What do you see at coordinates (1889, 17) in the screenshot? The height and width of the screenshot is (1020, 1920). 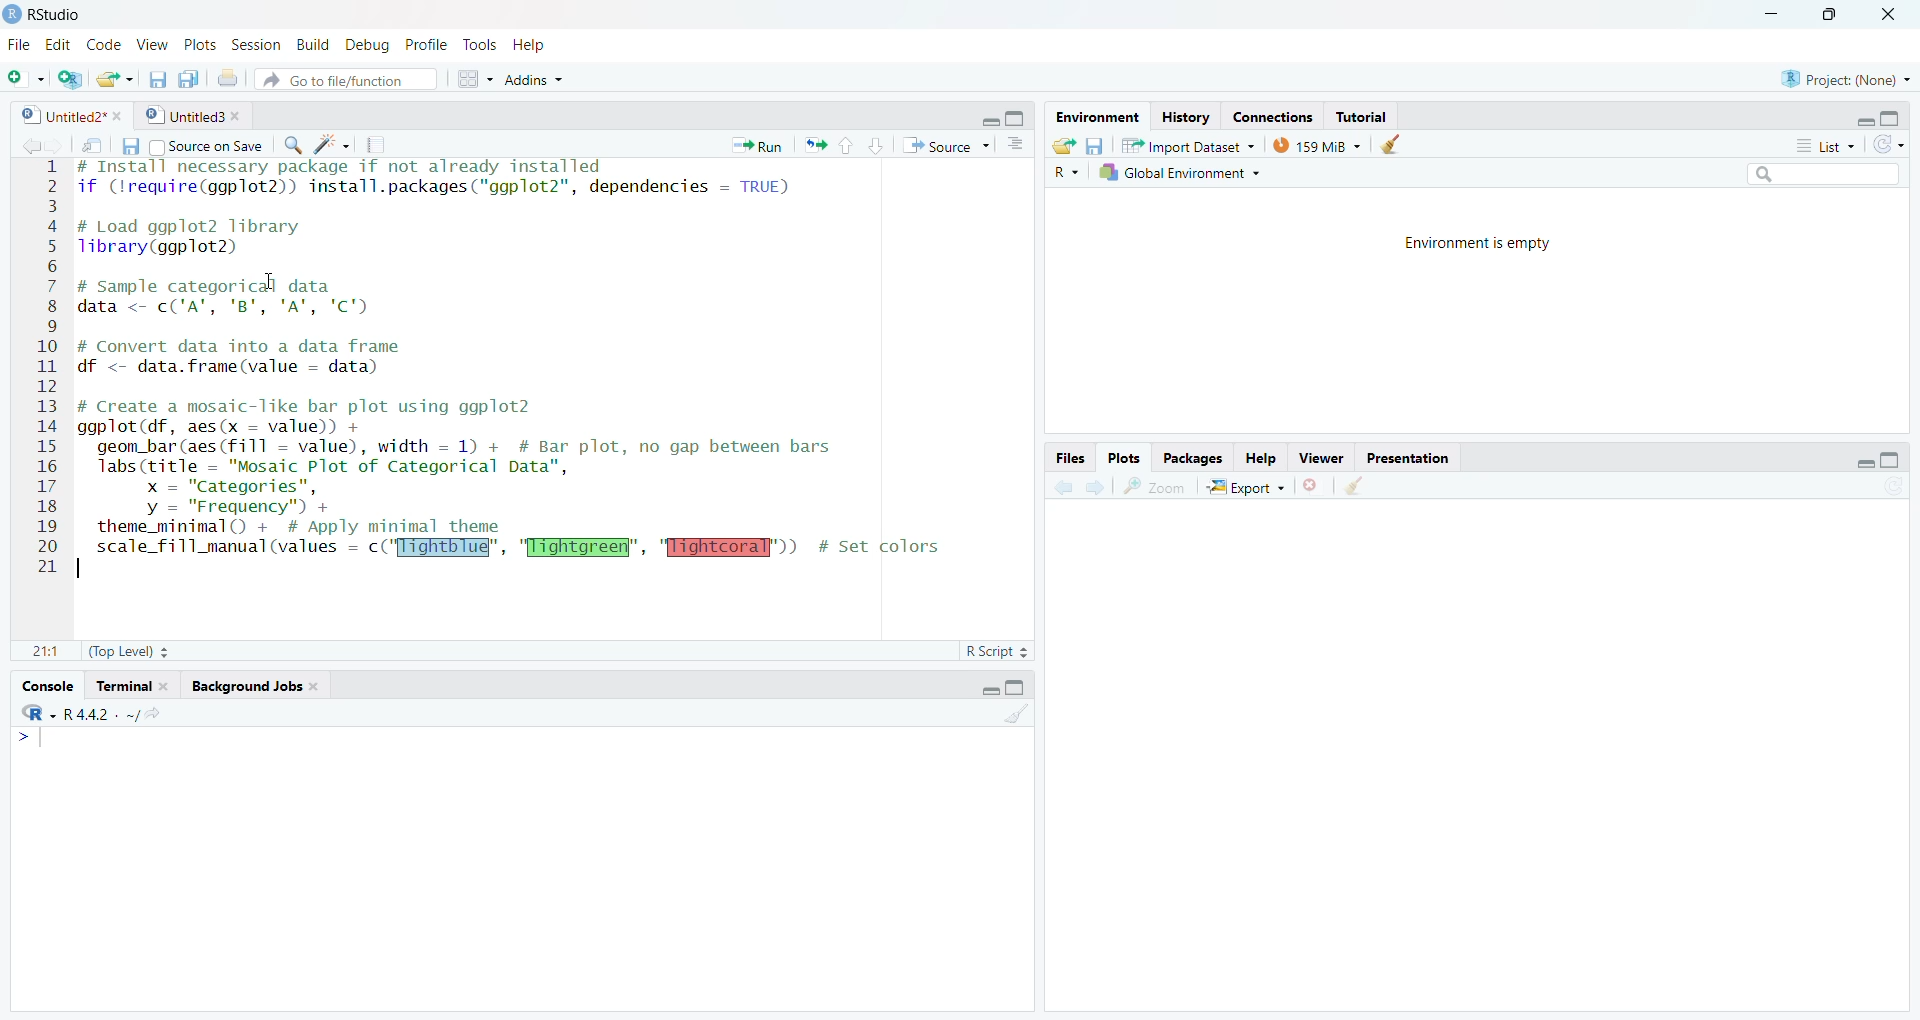 I see `Close` at bounding box center [1889, 17].